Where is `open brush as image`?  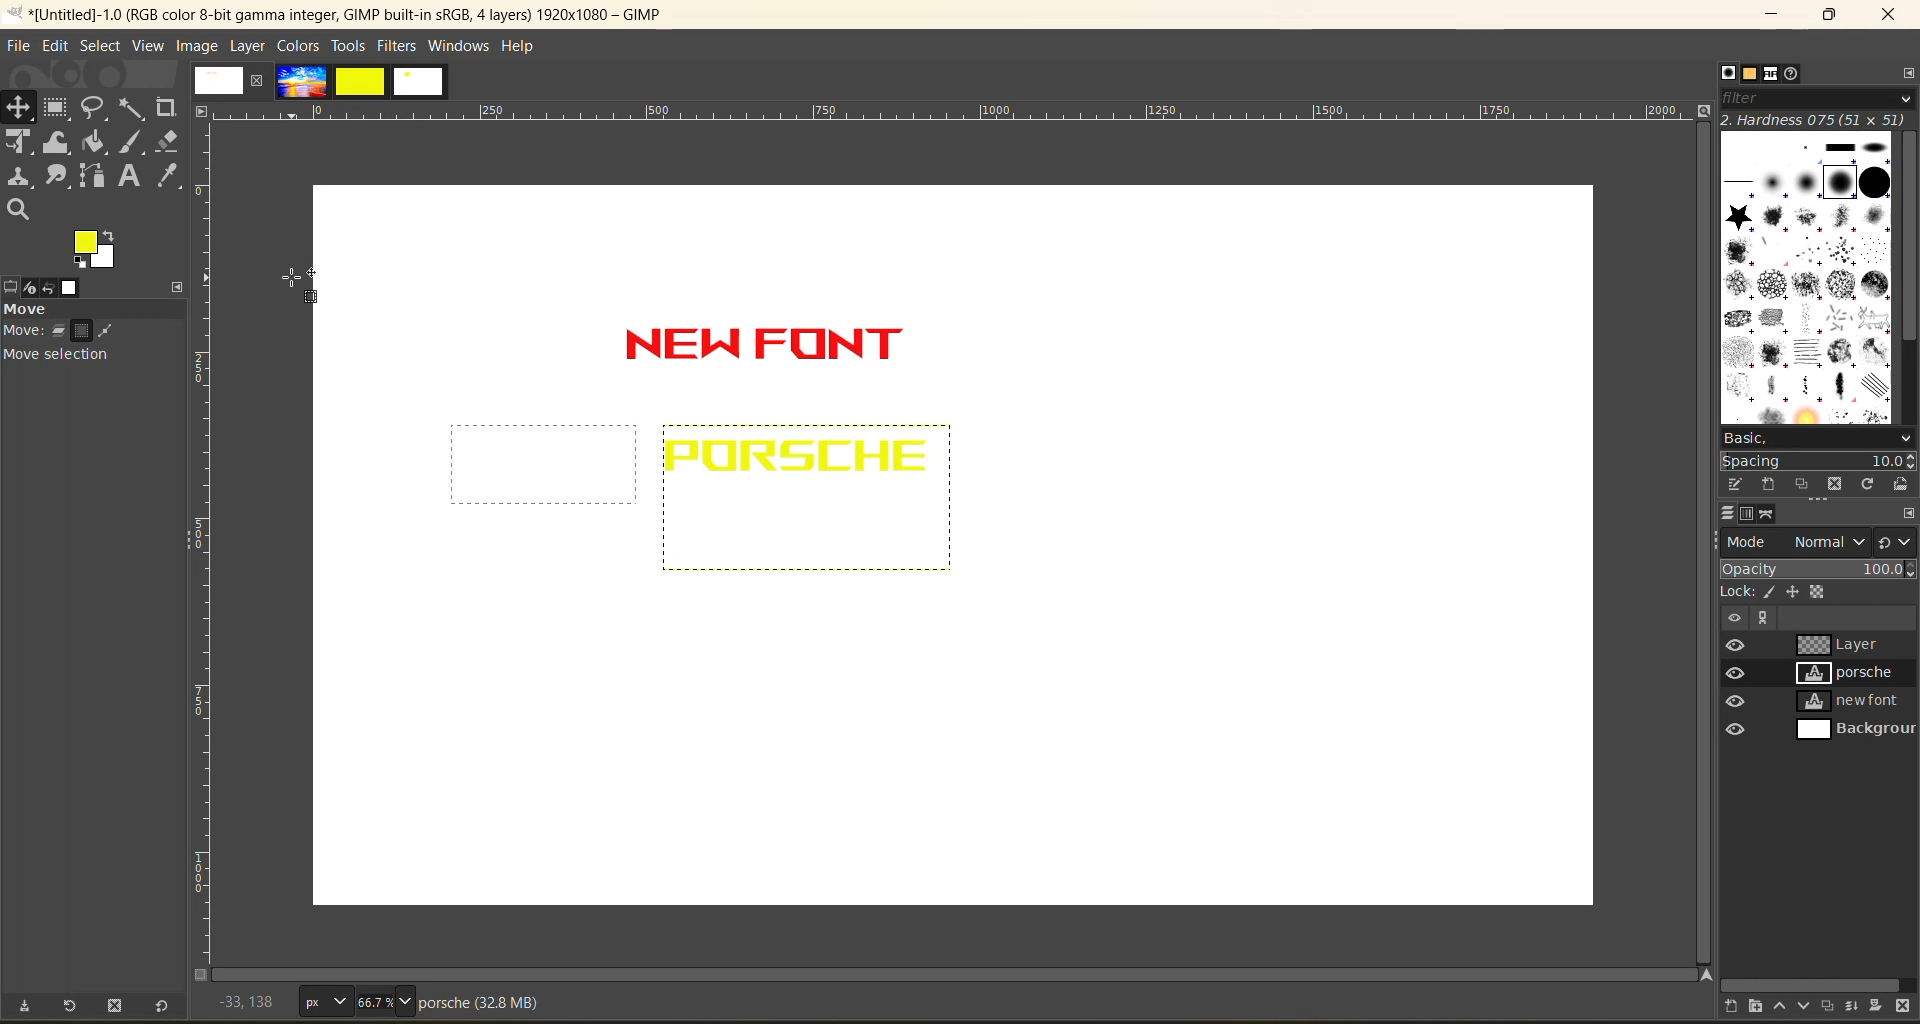
open brush as image is located at coordinates (1902, 486).